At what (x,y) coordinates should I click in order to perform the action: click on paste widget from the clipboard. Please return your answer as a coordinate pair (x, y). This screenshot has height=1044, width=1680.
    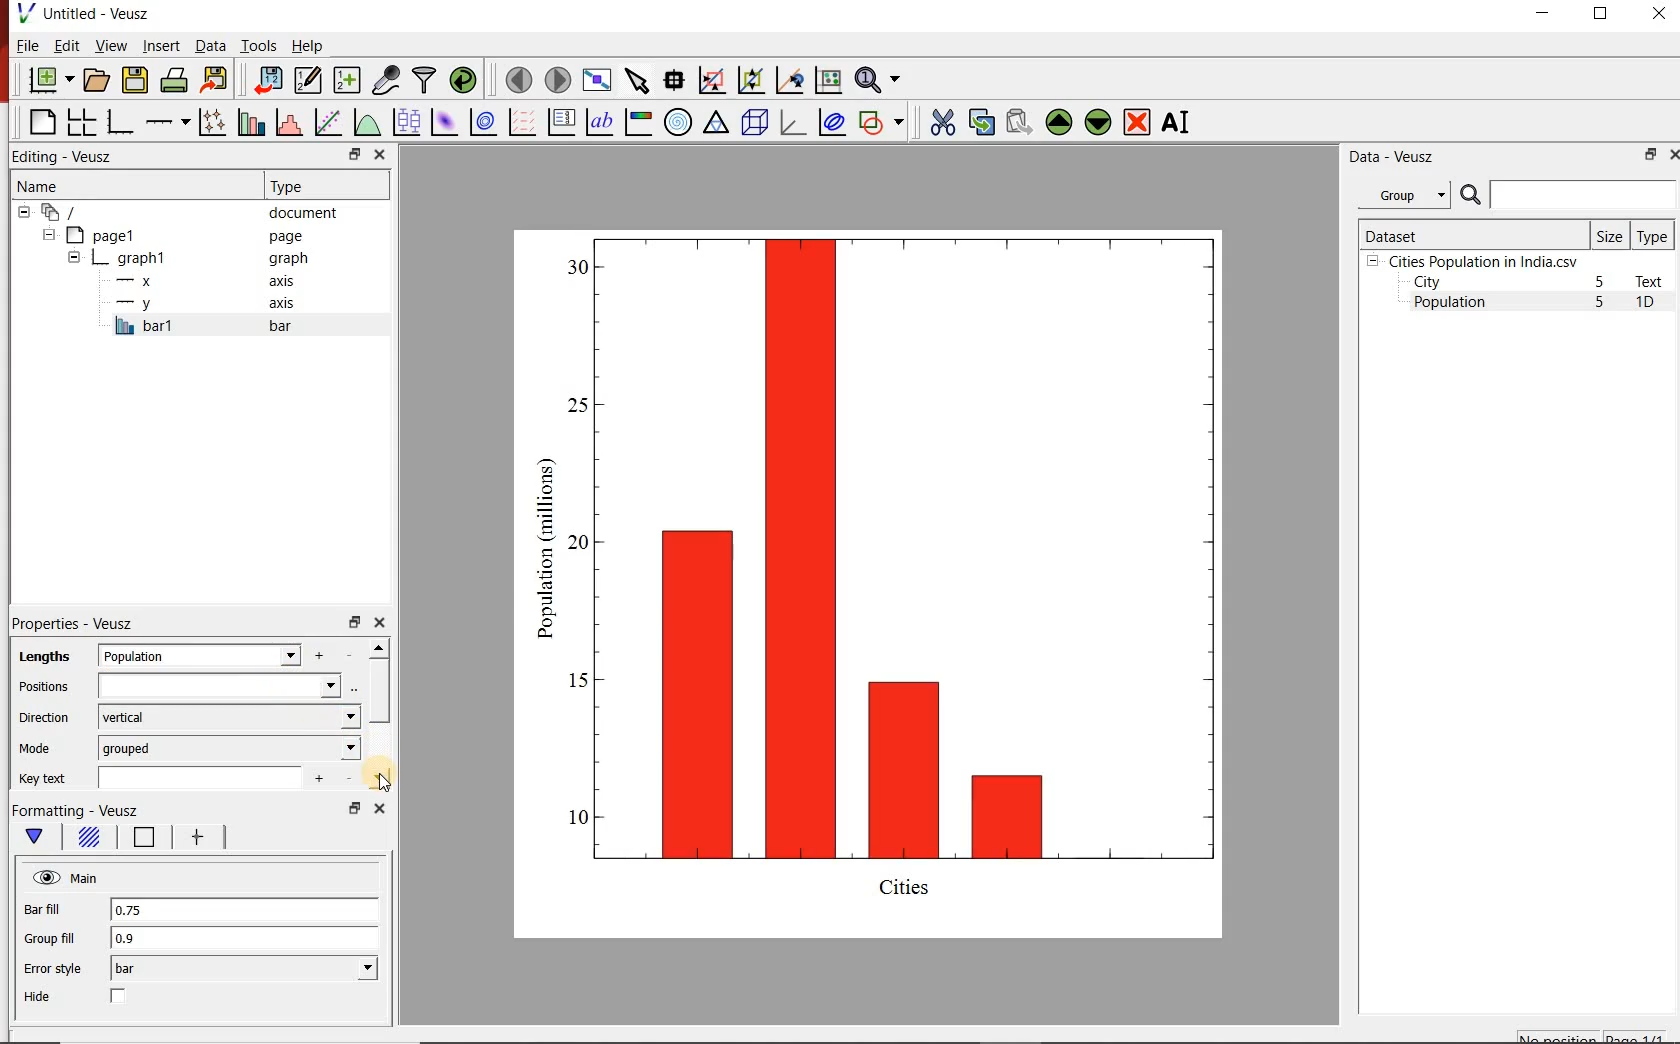
    Looking at the image, I should click on (1019, 122).